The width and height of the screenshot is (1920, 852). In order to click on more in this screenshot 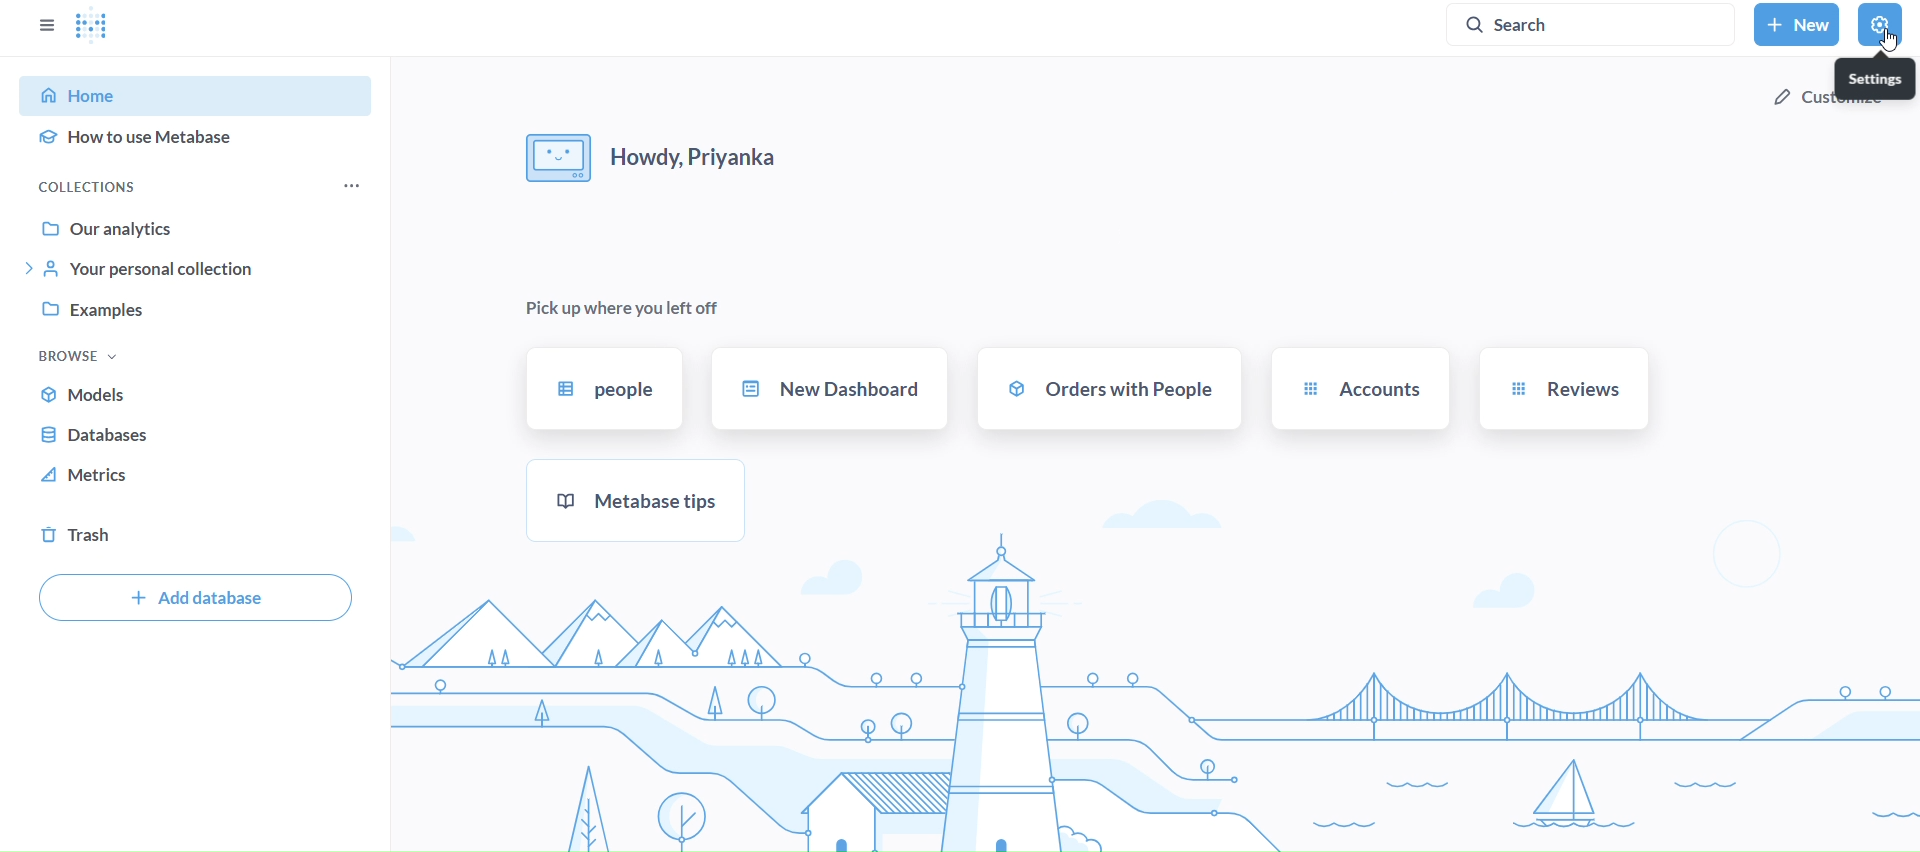, I will do `click(349, 187)`.